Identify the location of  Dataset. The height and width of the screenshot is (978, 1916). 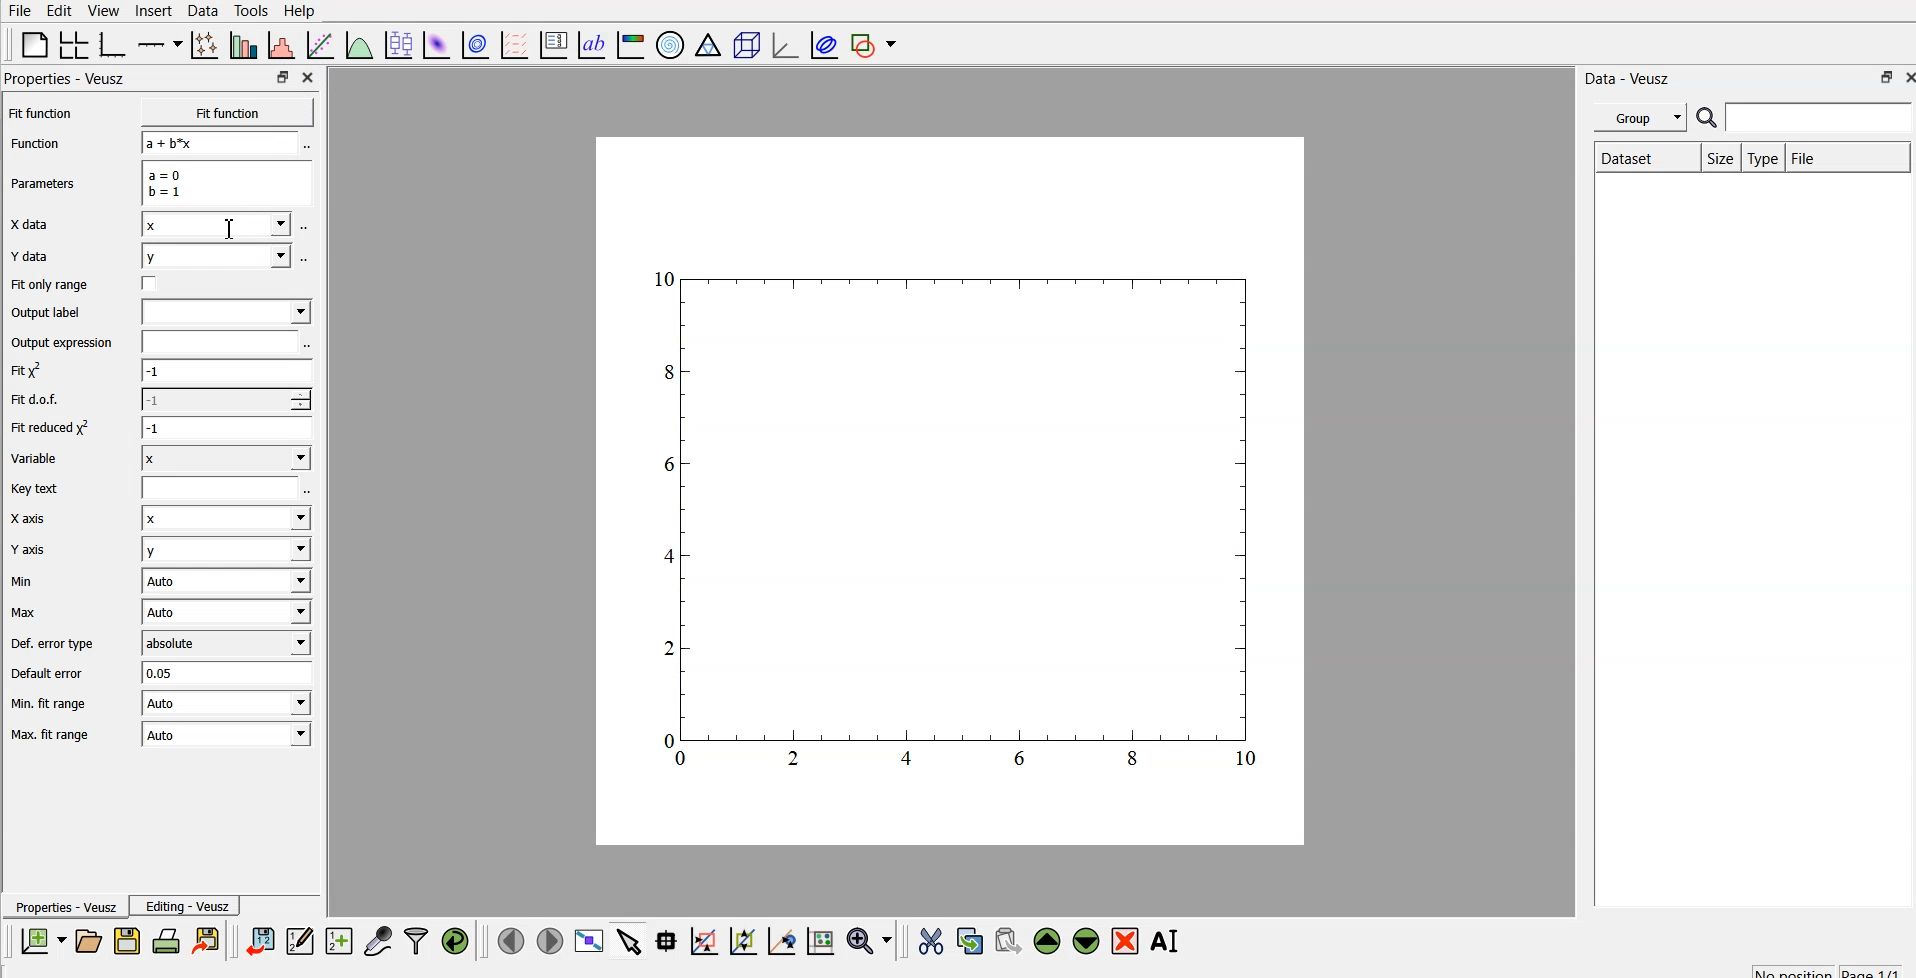
(1647, 157).